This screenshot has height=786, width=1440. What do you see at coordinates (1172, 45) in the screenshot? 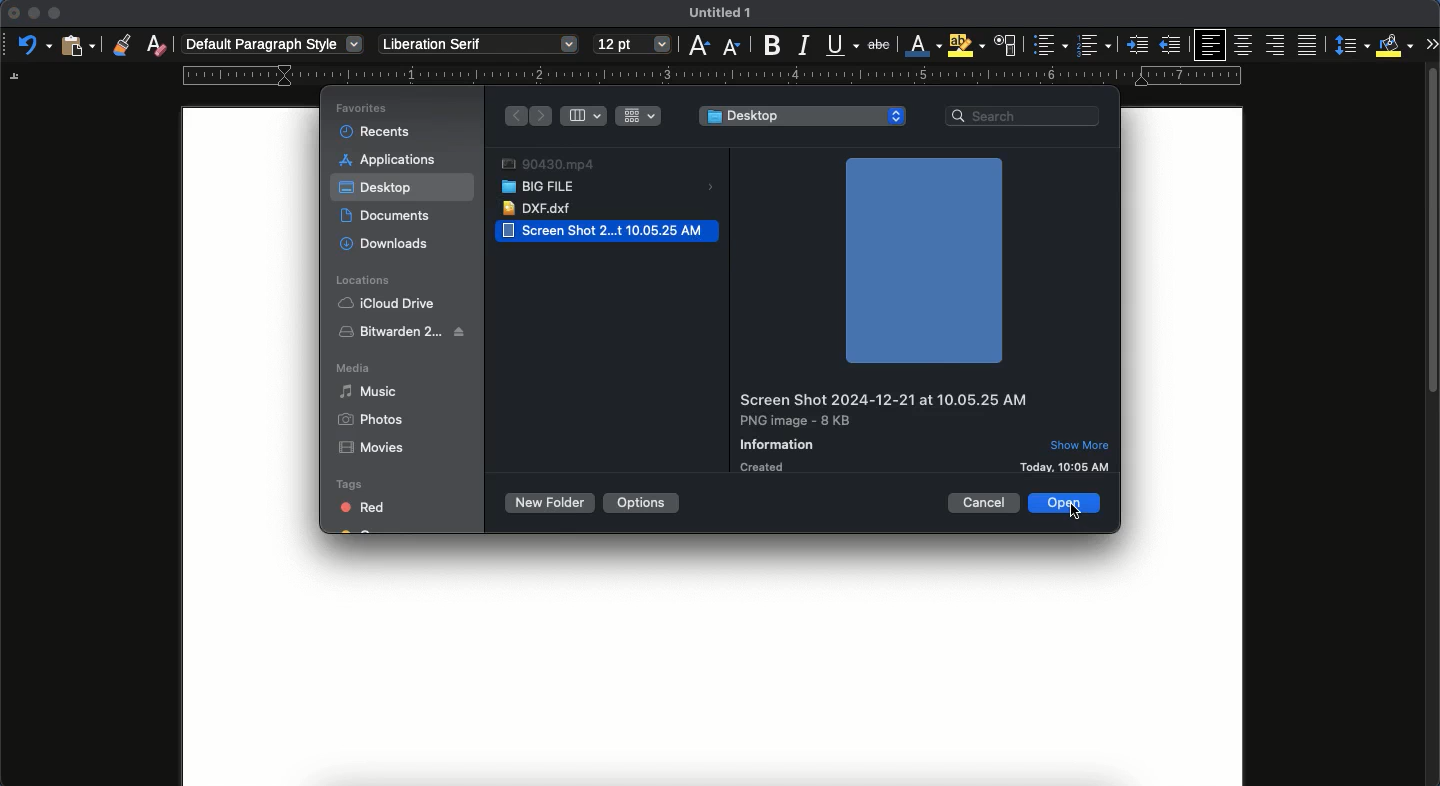
I see `unindented` at bounding box center [1172, 45].